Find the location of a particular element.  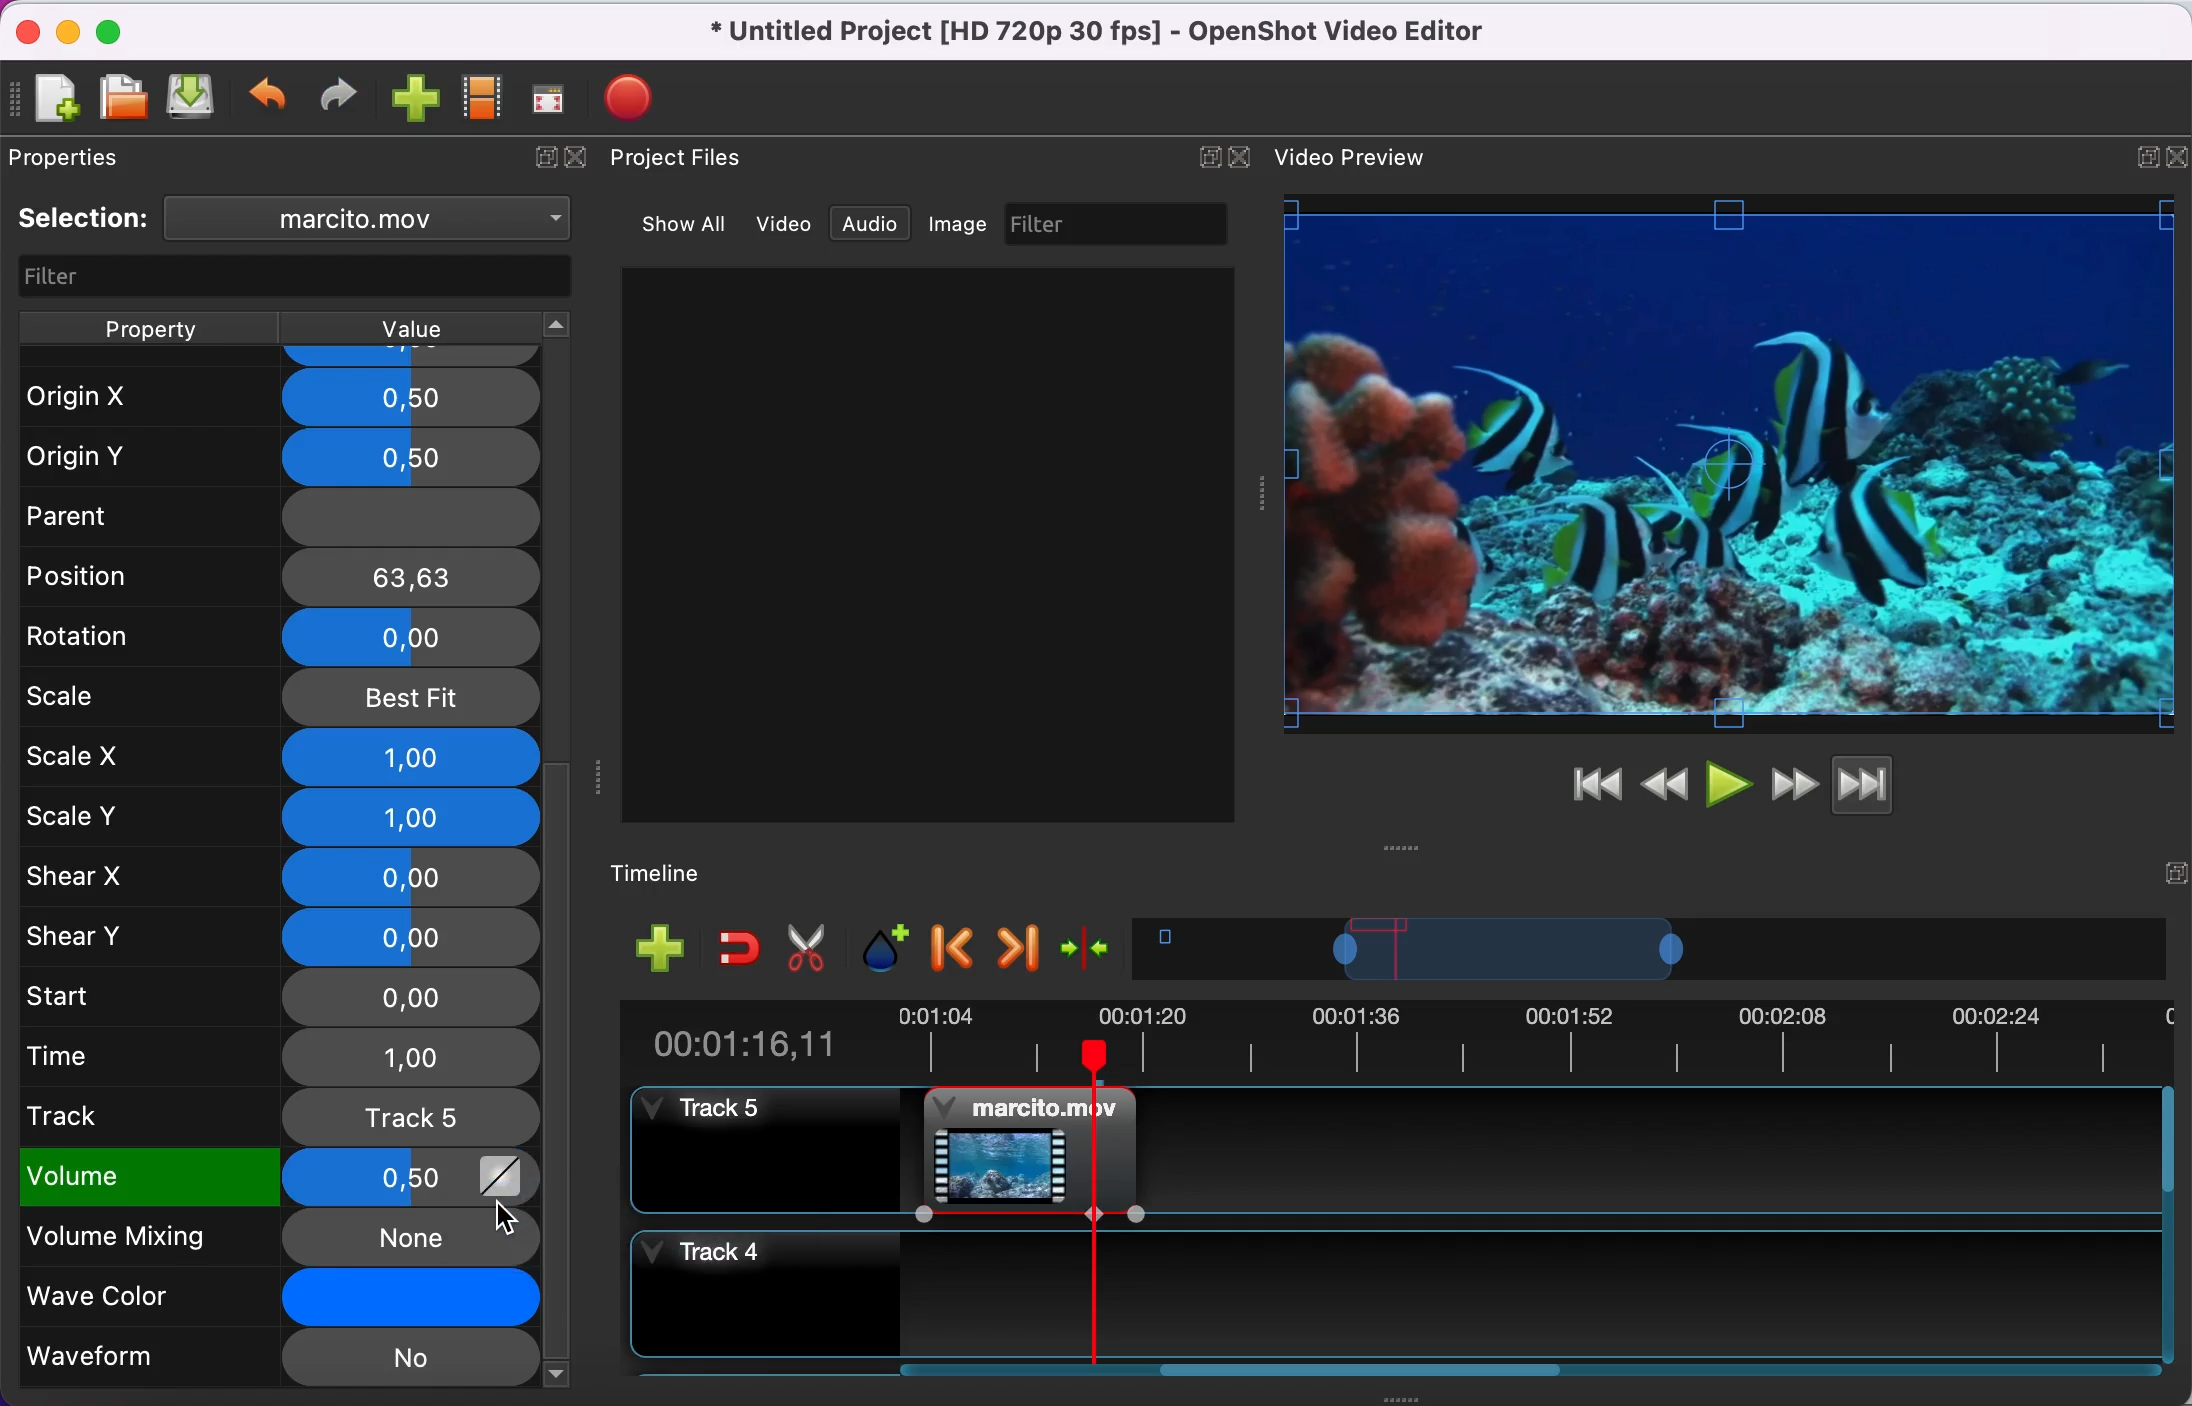

shear y 0 is located at coordinates (281, 936).